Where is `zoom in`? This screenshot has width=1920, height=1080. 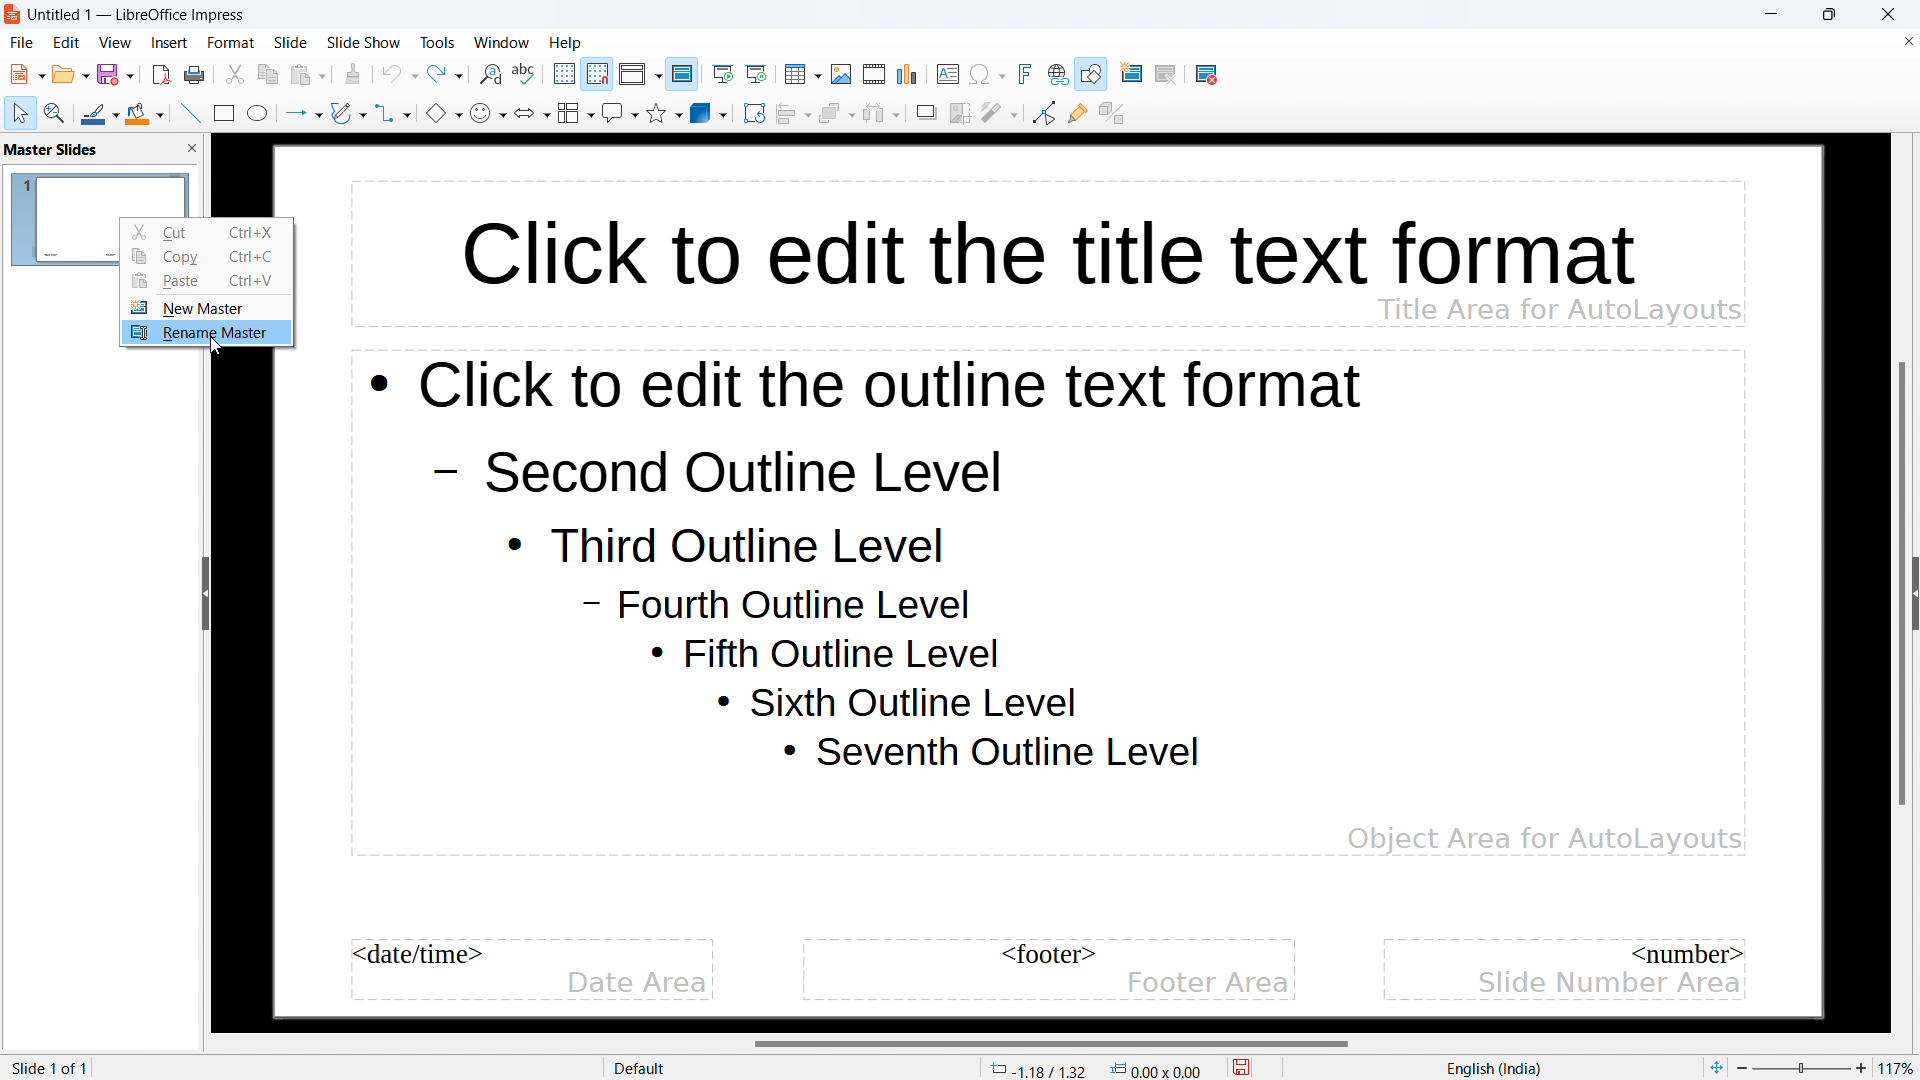 zoom in is located at coordinates (1861, 1065).